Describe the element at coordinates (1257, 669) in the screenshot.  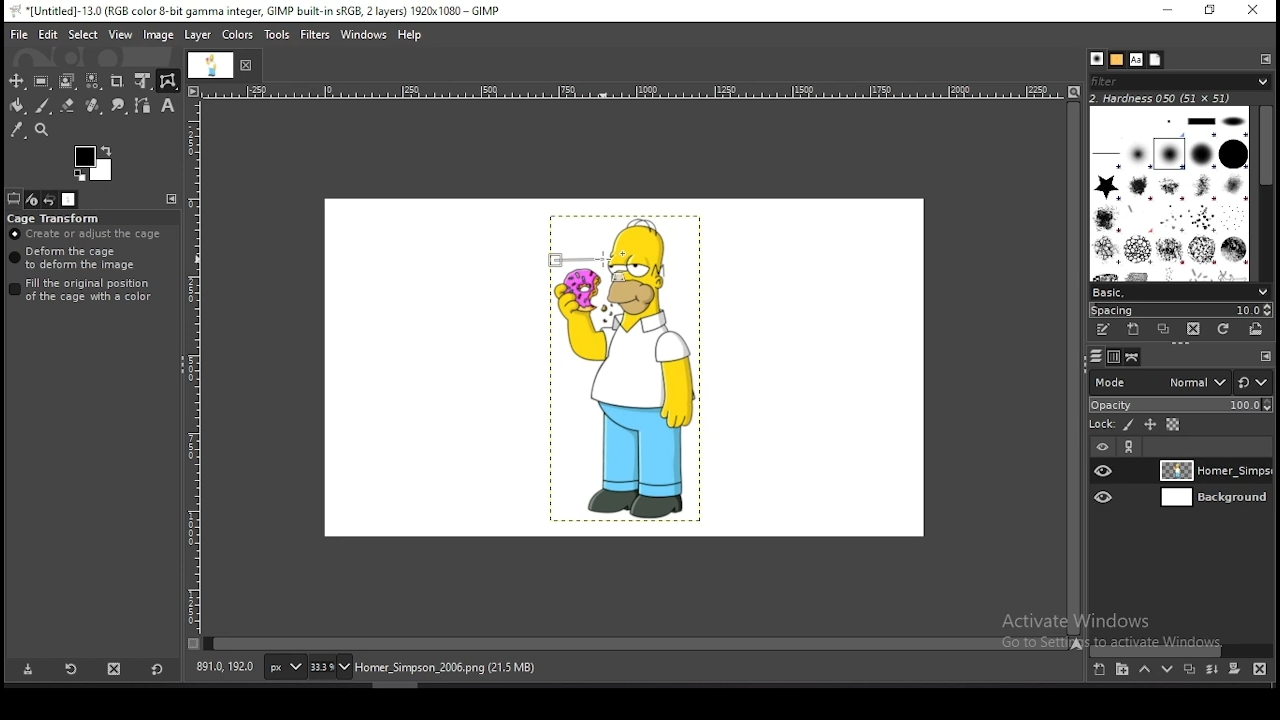
I see `delete layer` at that location.